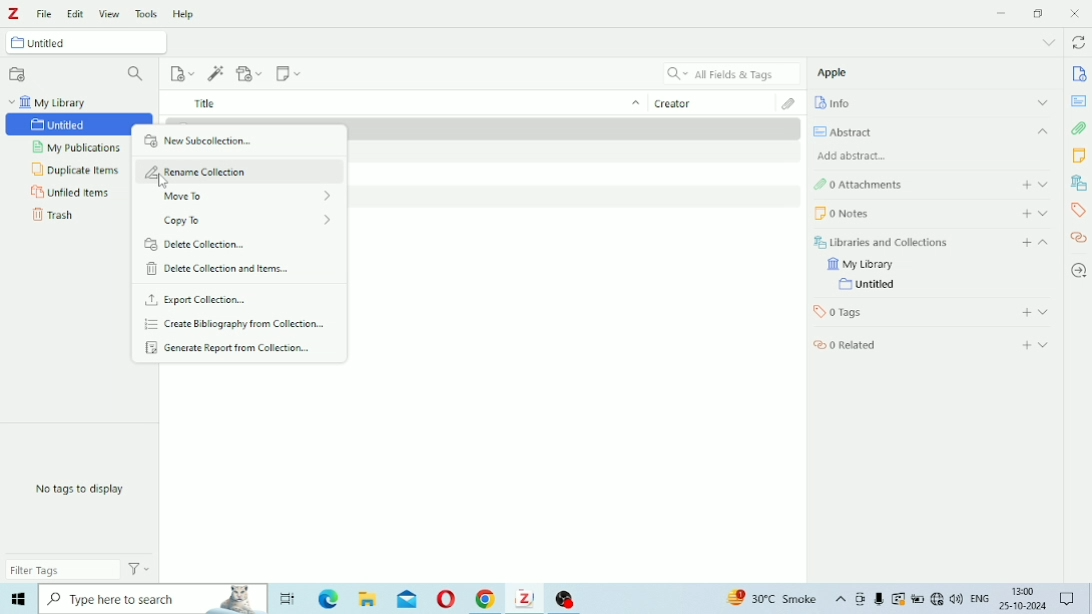 The width and height of the screenshot is (1092, 614). What do you see at coordinates (76, 13) in the screenshot?
I see `Edit` at bounding box center [76, 13].